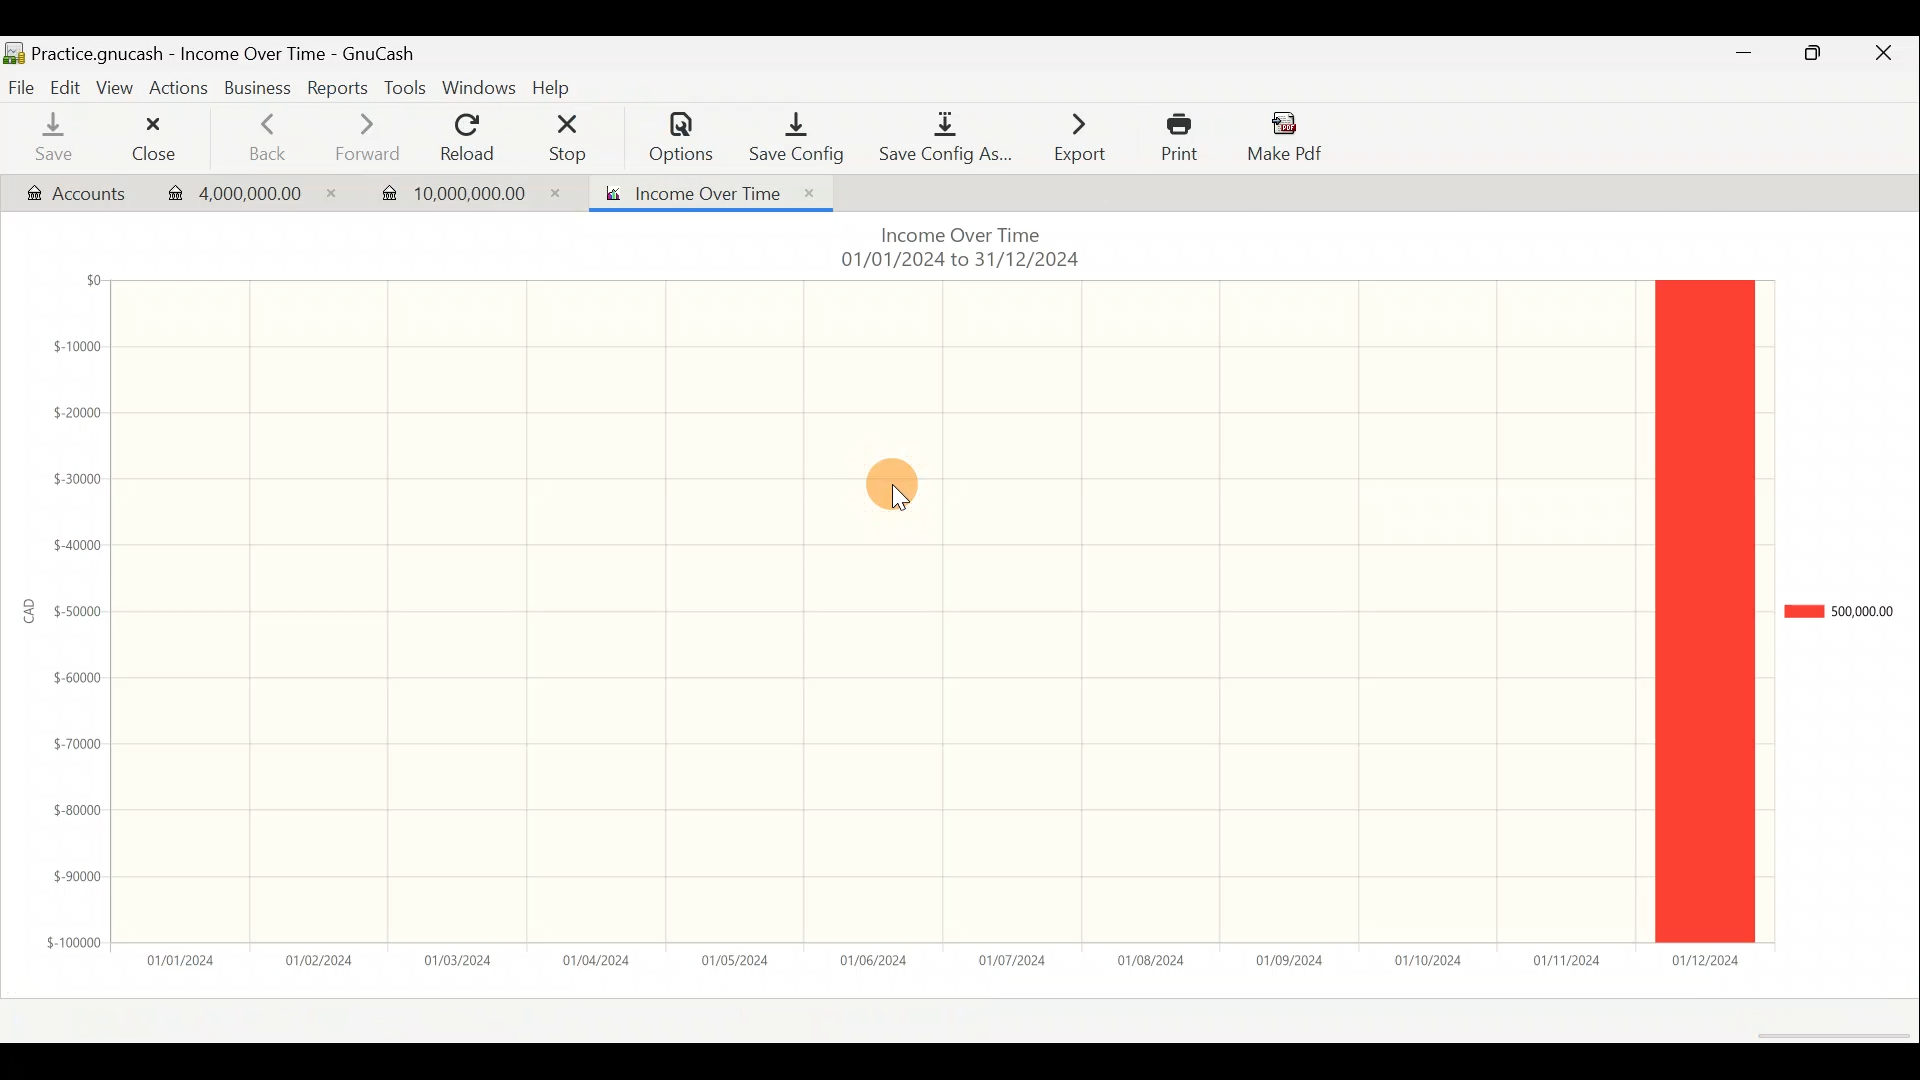 This screenshot has height=1080, width=1920. I want to click on Back, so click(267, 137).